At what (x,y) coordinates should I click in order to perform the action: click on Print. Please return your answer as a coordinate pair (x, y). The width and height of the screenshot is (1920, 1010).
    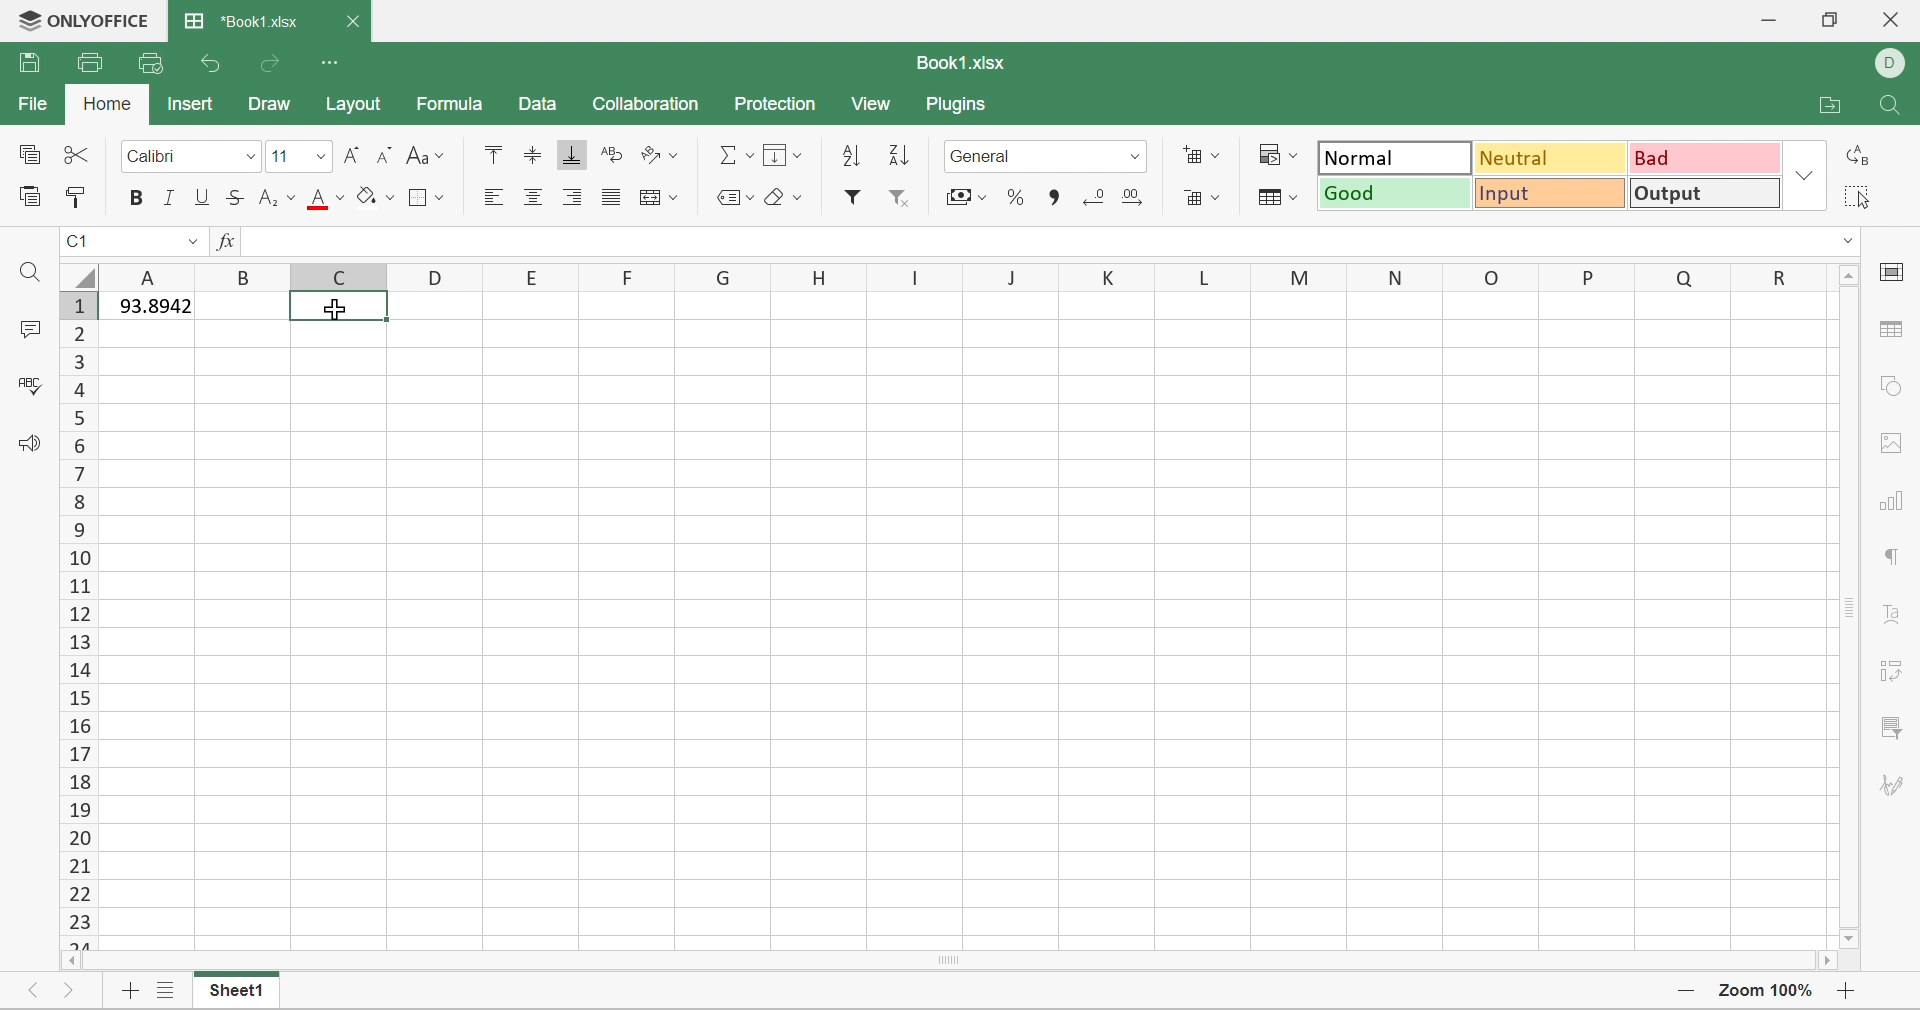
    Looking at the image, I should click on (90, 61).